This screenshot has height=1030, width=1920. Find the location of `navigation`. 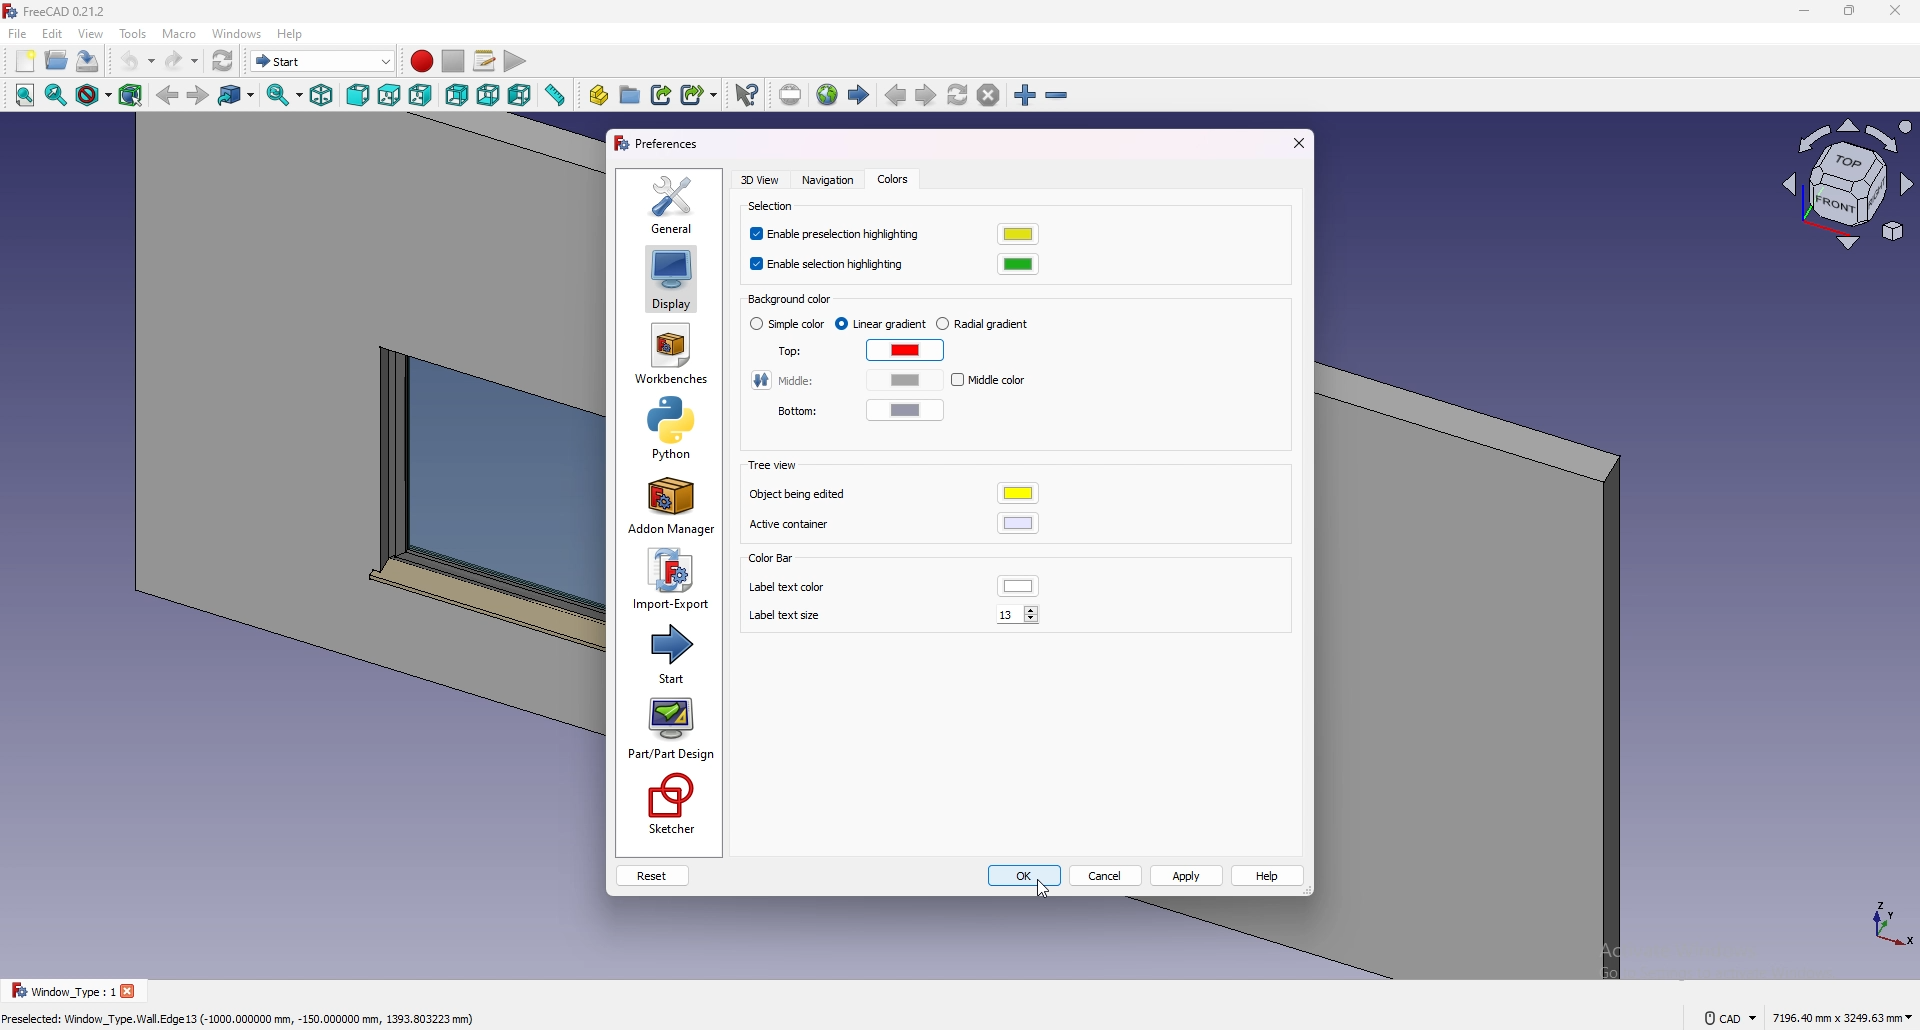

navigation is located at coordinates (825, 181).